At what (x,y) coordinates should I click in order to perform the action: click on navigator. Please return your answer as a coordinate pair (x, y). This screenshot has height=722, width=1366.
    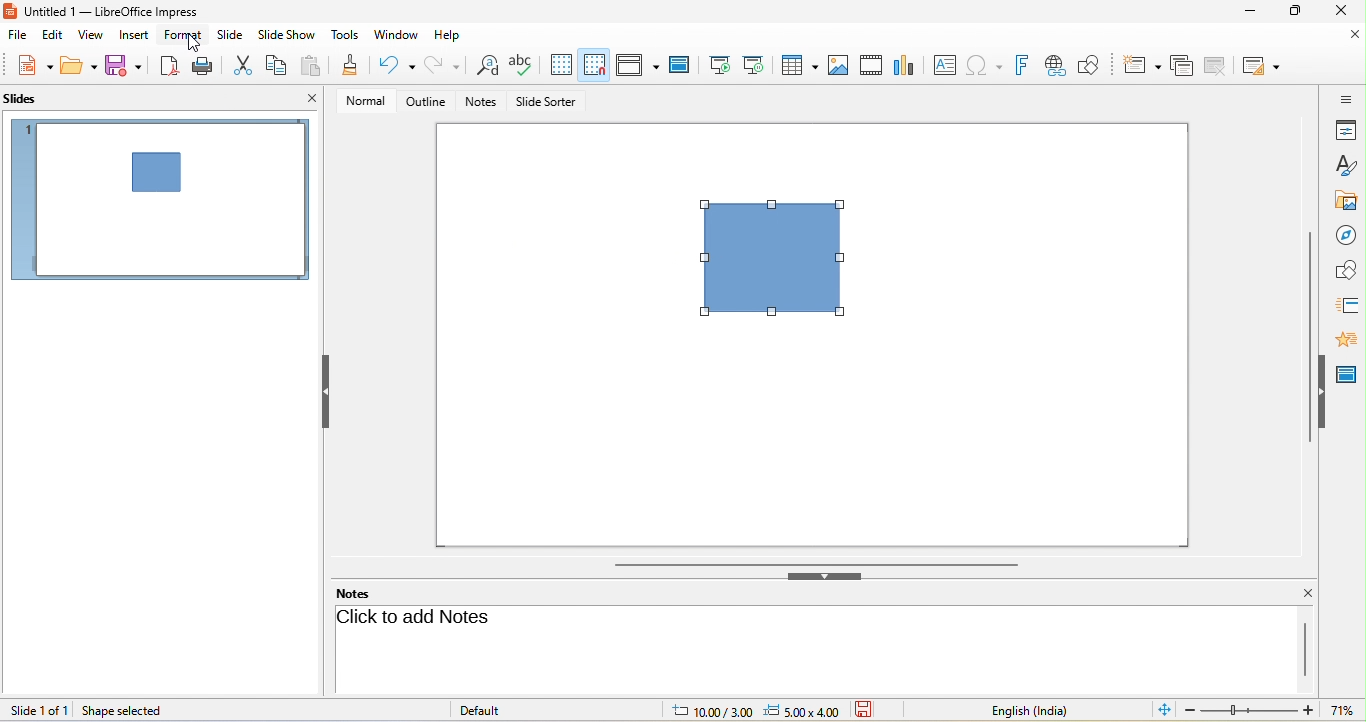
    Looking at the image, I should click on (1346, 232).